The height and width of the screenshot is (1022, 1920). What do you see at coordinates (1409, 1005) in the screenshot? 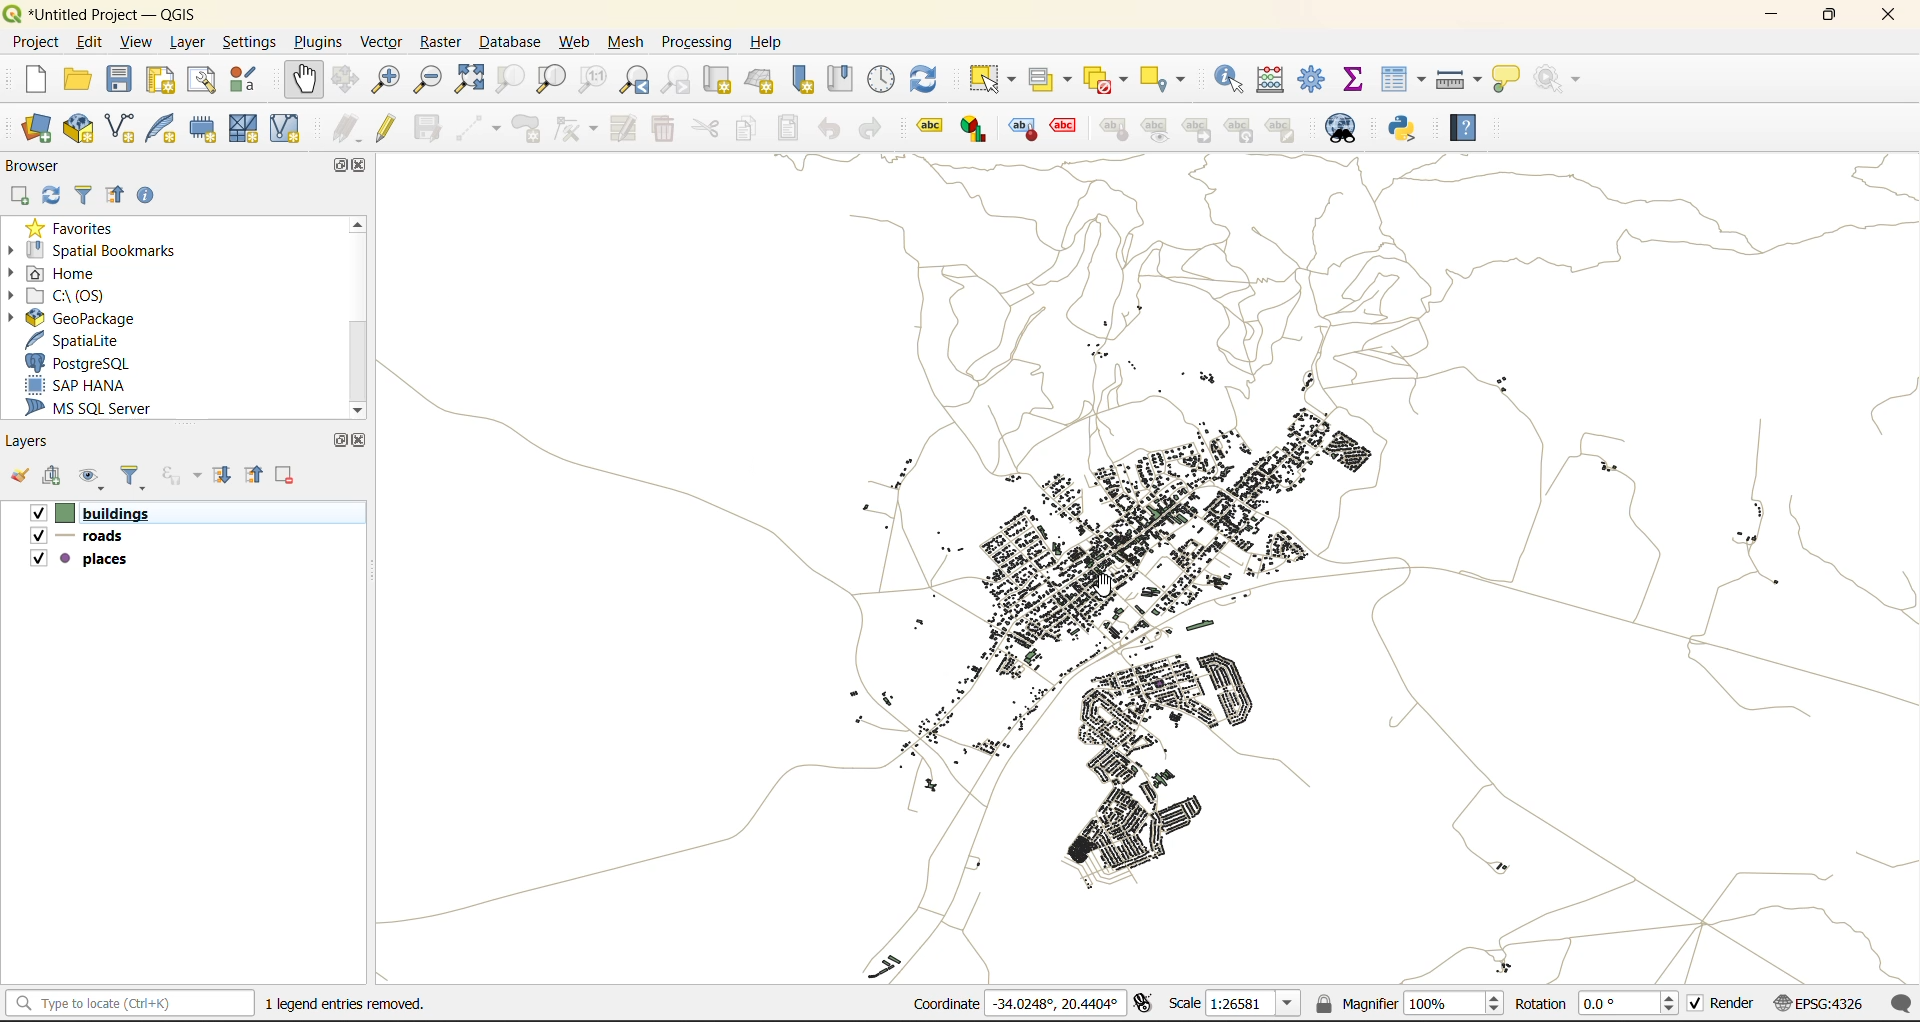
I see `magnifier` at bounding box center [1409, 1005].